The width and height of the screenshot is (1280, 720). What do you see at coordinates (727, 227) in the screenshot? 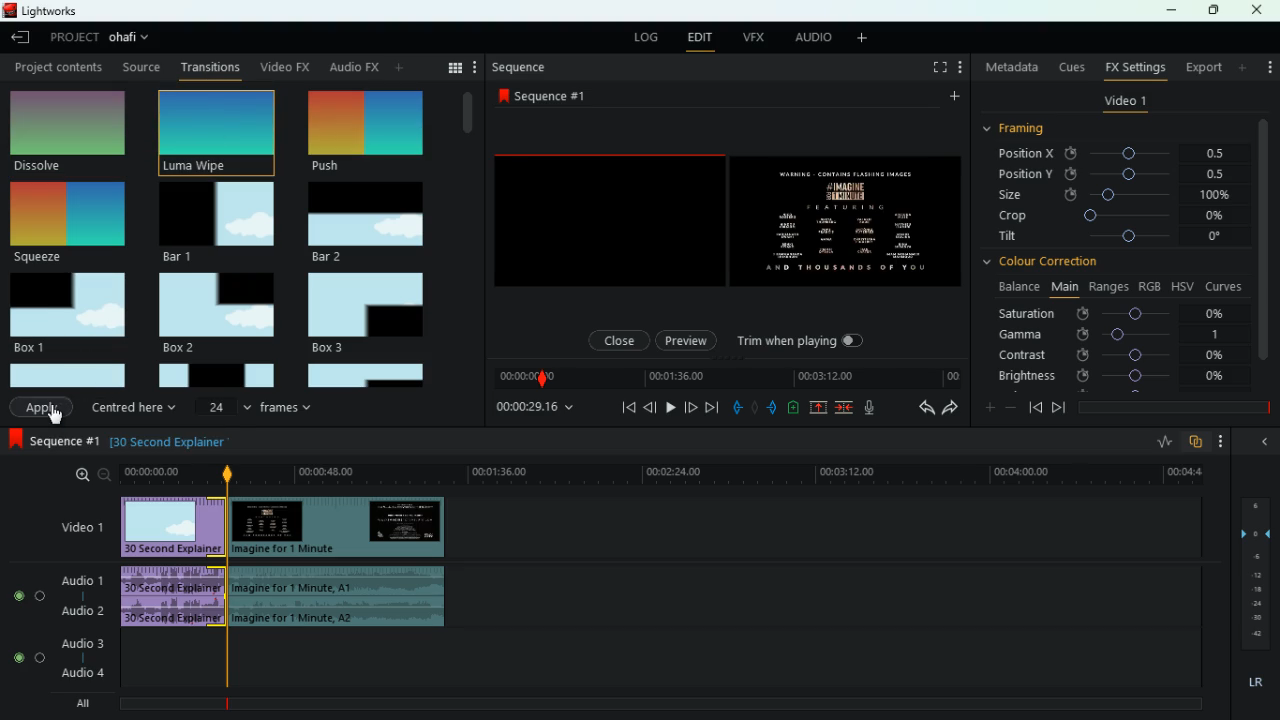
I see `screen` at bounding box center [727, 227].